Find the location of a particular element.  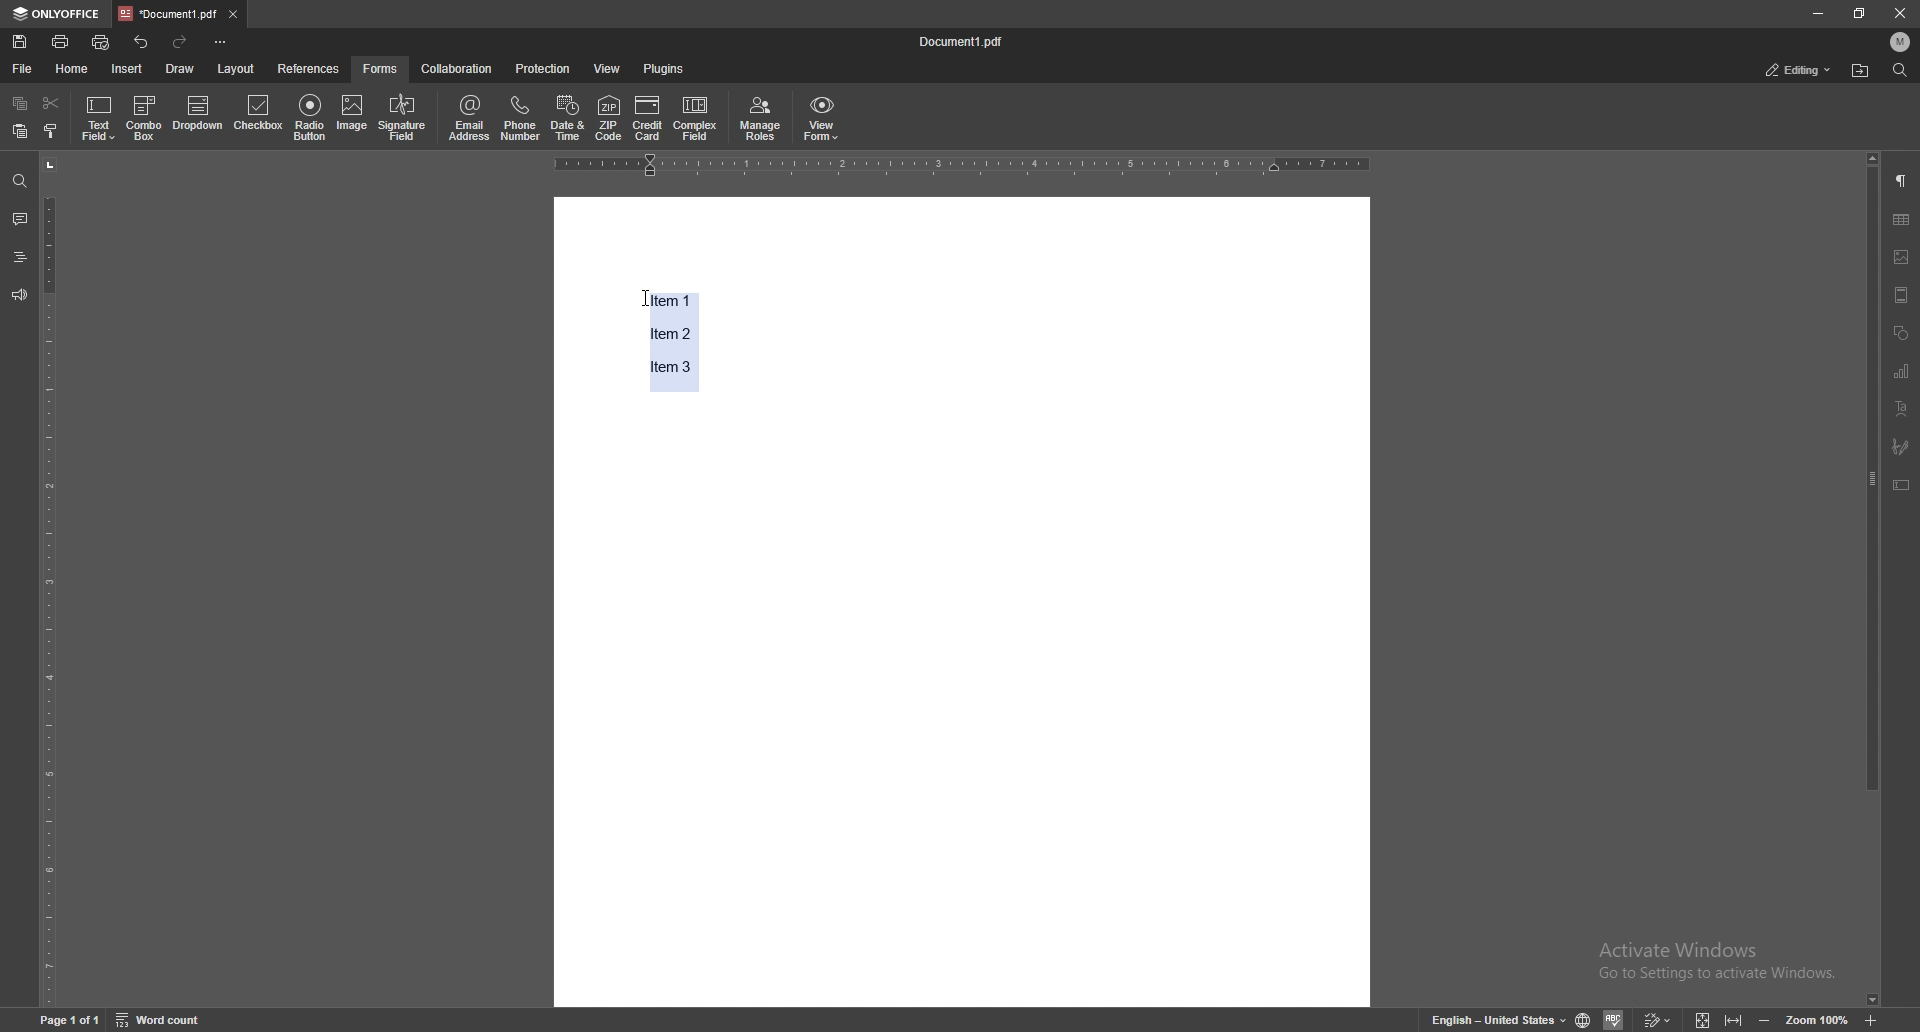

status is located at coordinates (1799, 69).